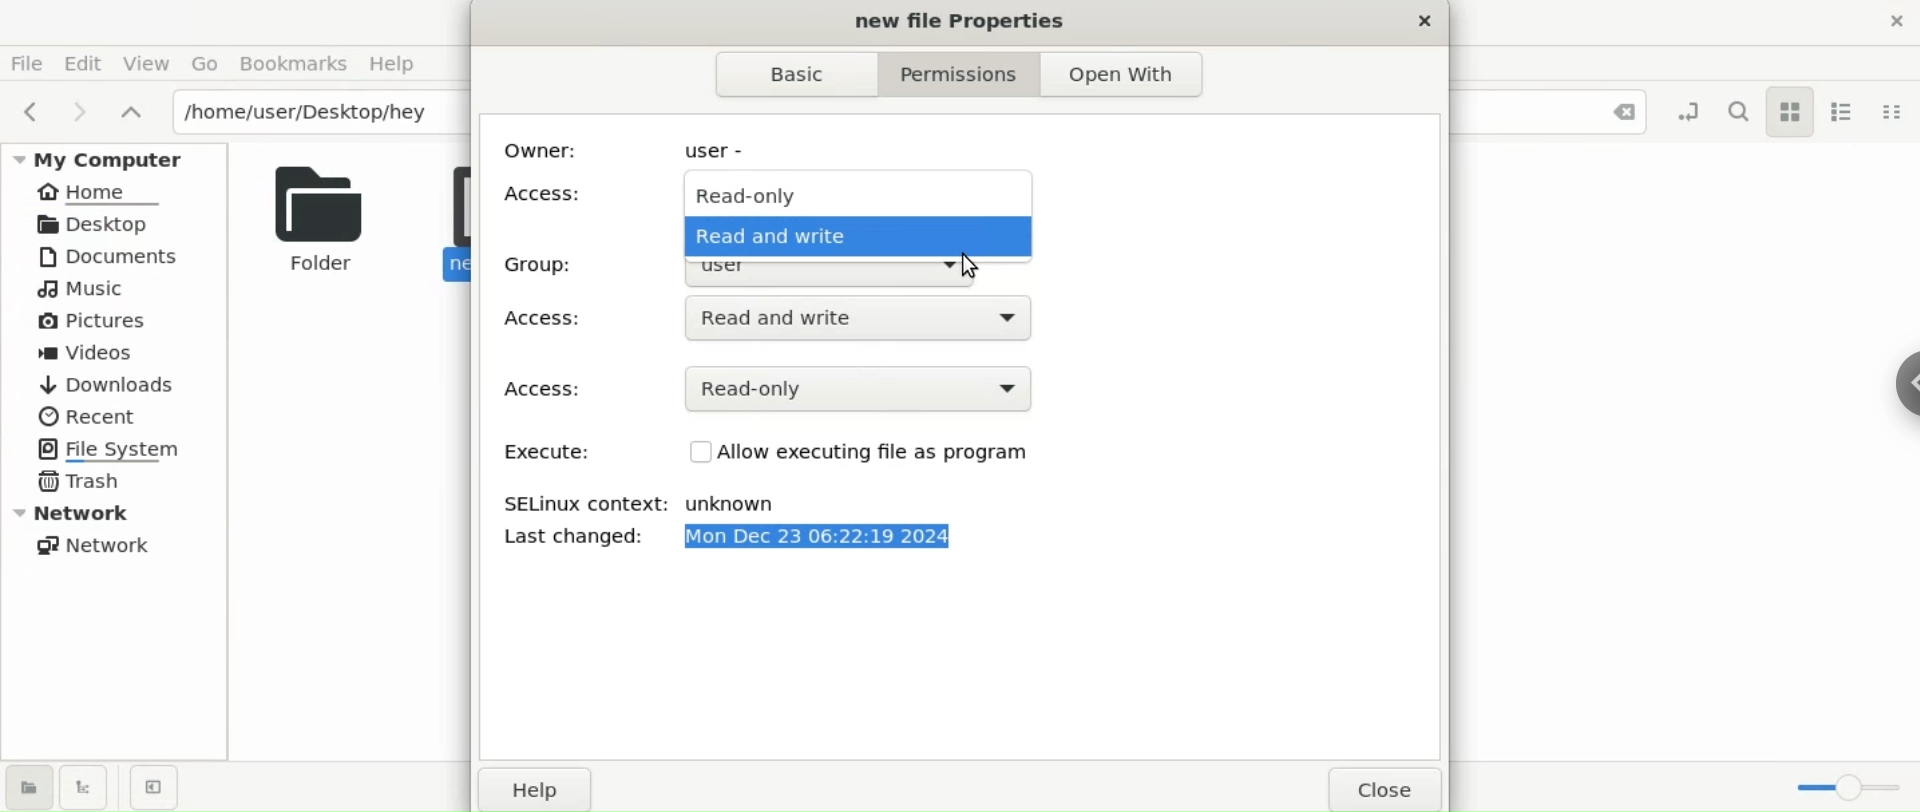 The image size is (1920, 812). Describe the element at coordinates (791, 192) in the screenshot. I see `Read-only` at that location.